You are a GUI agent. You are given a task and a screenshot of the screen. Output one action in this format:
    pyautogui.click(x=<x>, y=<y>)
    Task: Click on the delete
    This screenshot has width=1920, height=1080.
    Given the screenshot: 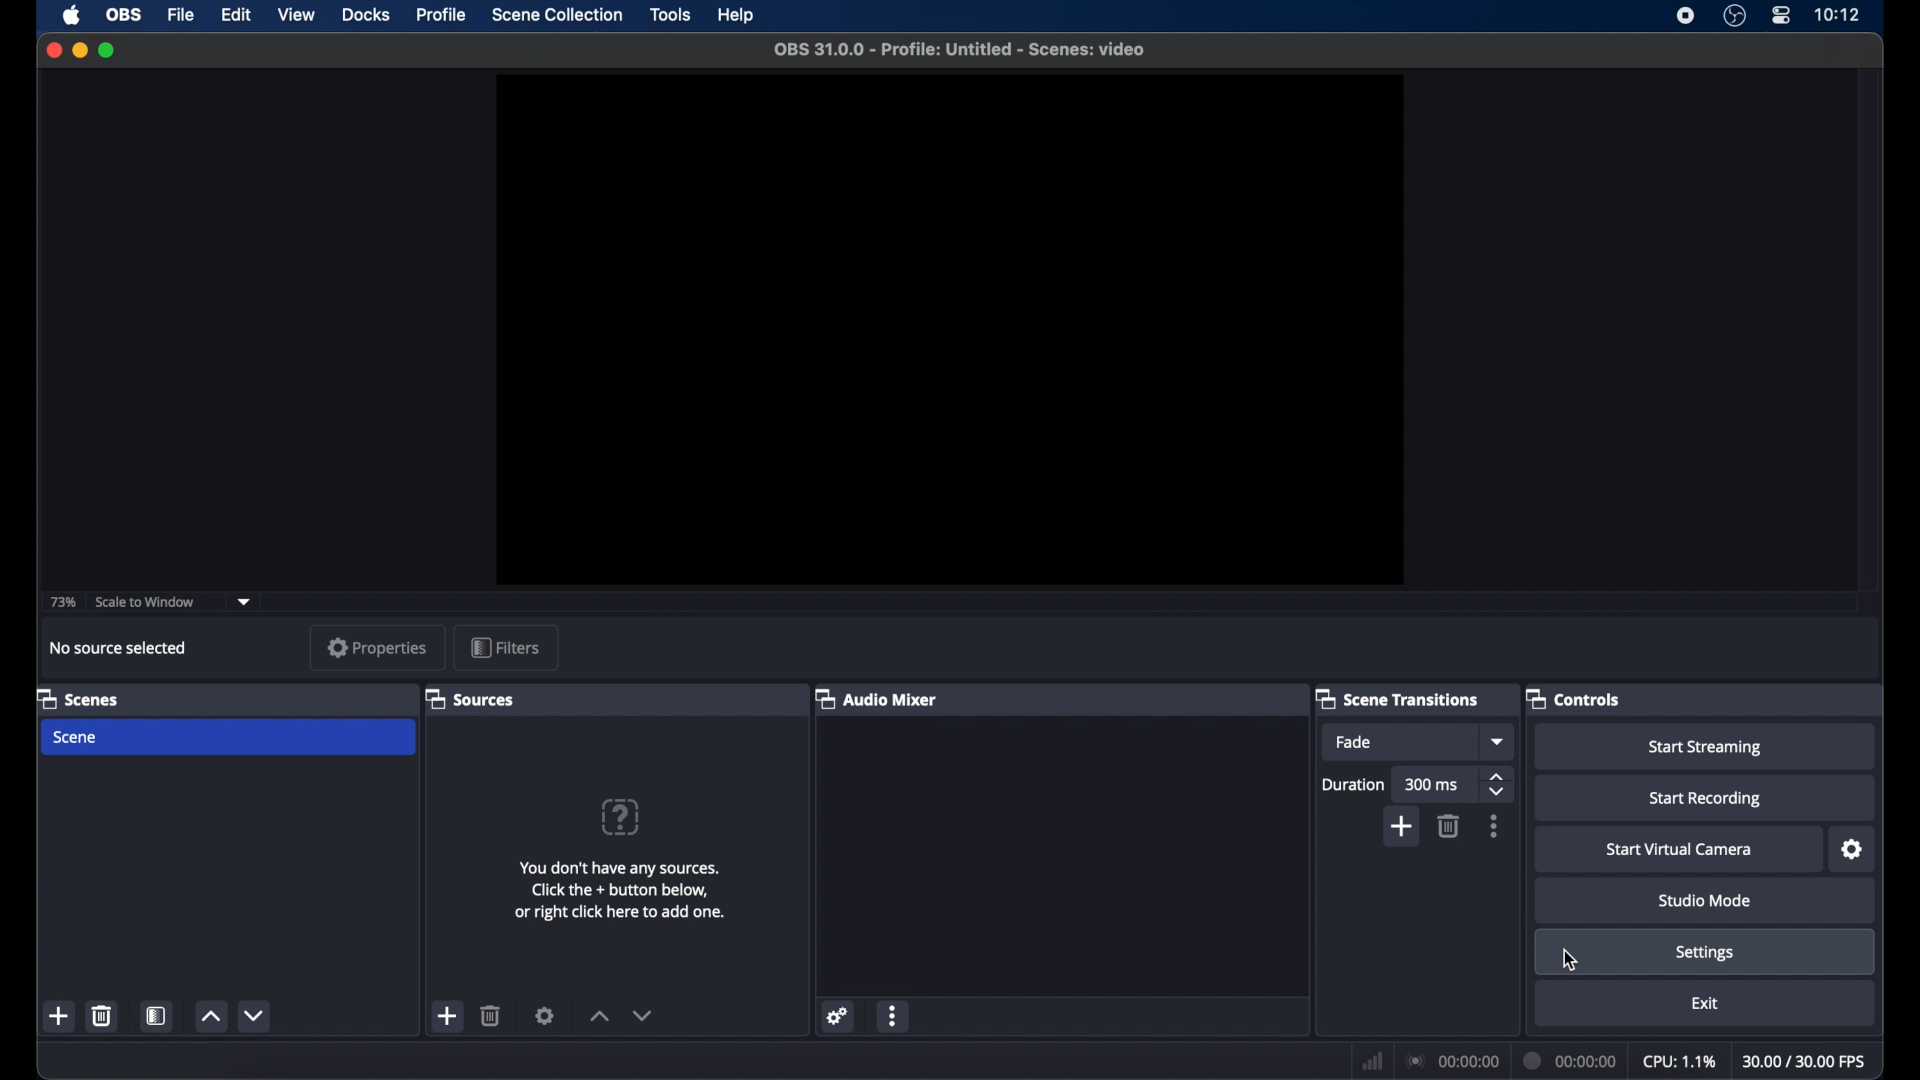 What is the action you would take?
    pyautogui.click(x=1448, y=826)
    